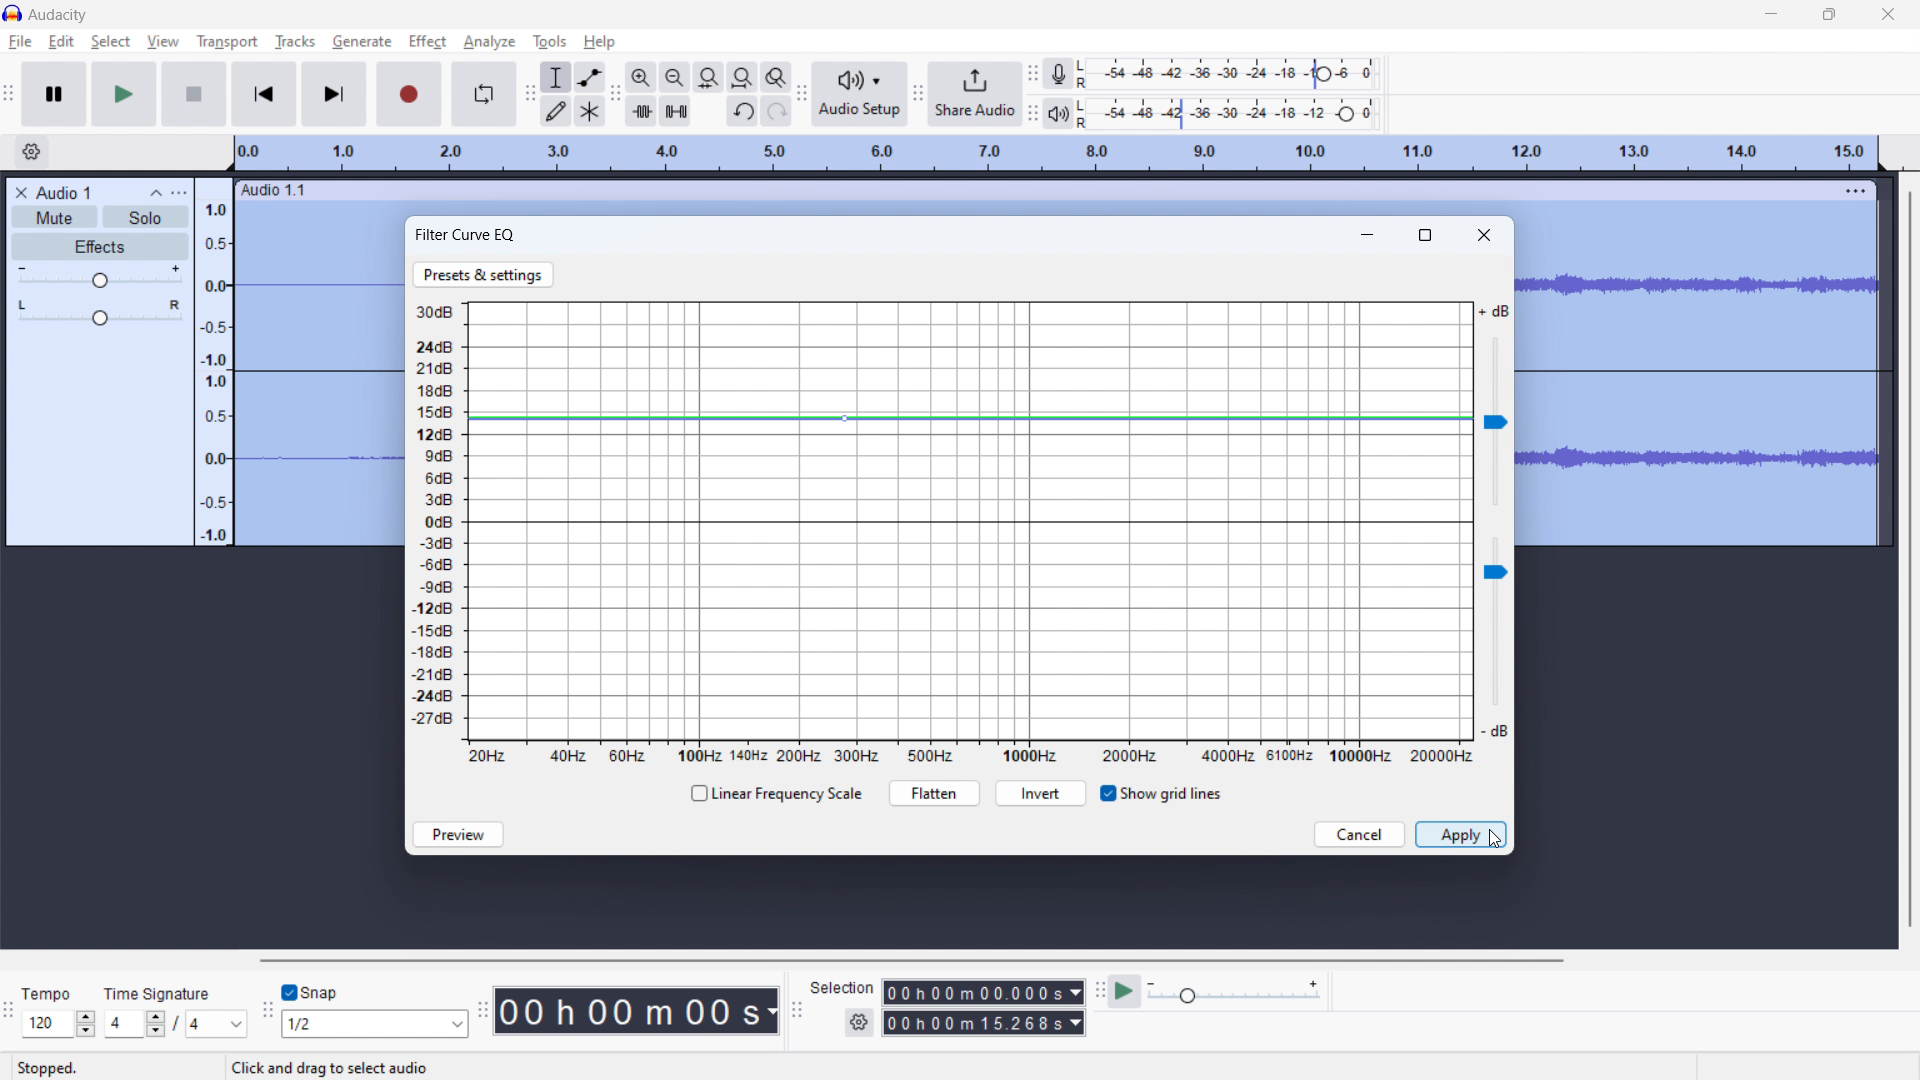 Image resolution: width=1920 pixels, height=1080 pixels. Describe the element at coordinates (1041, 794) in the screenshot. I see `invert` at that location.